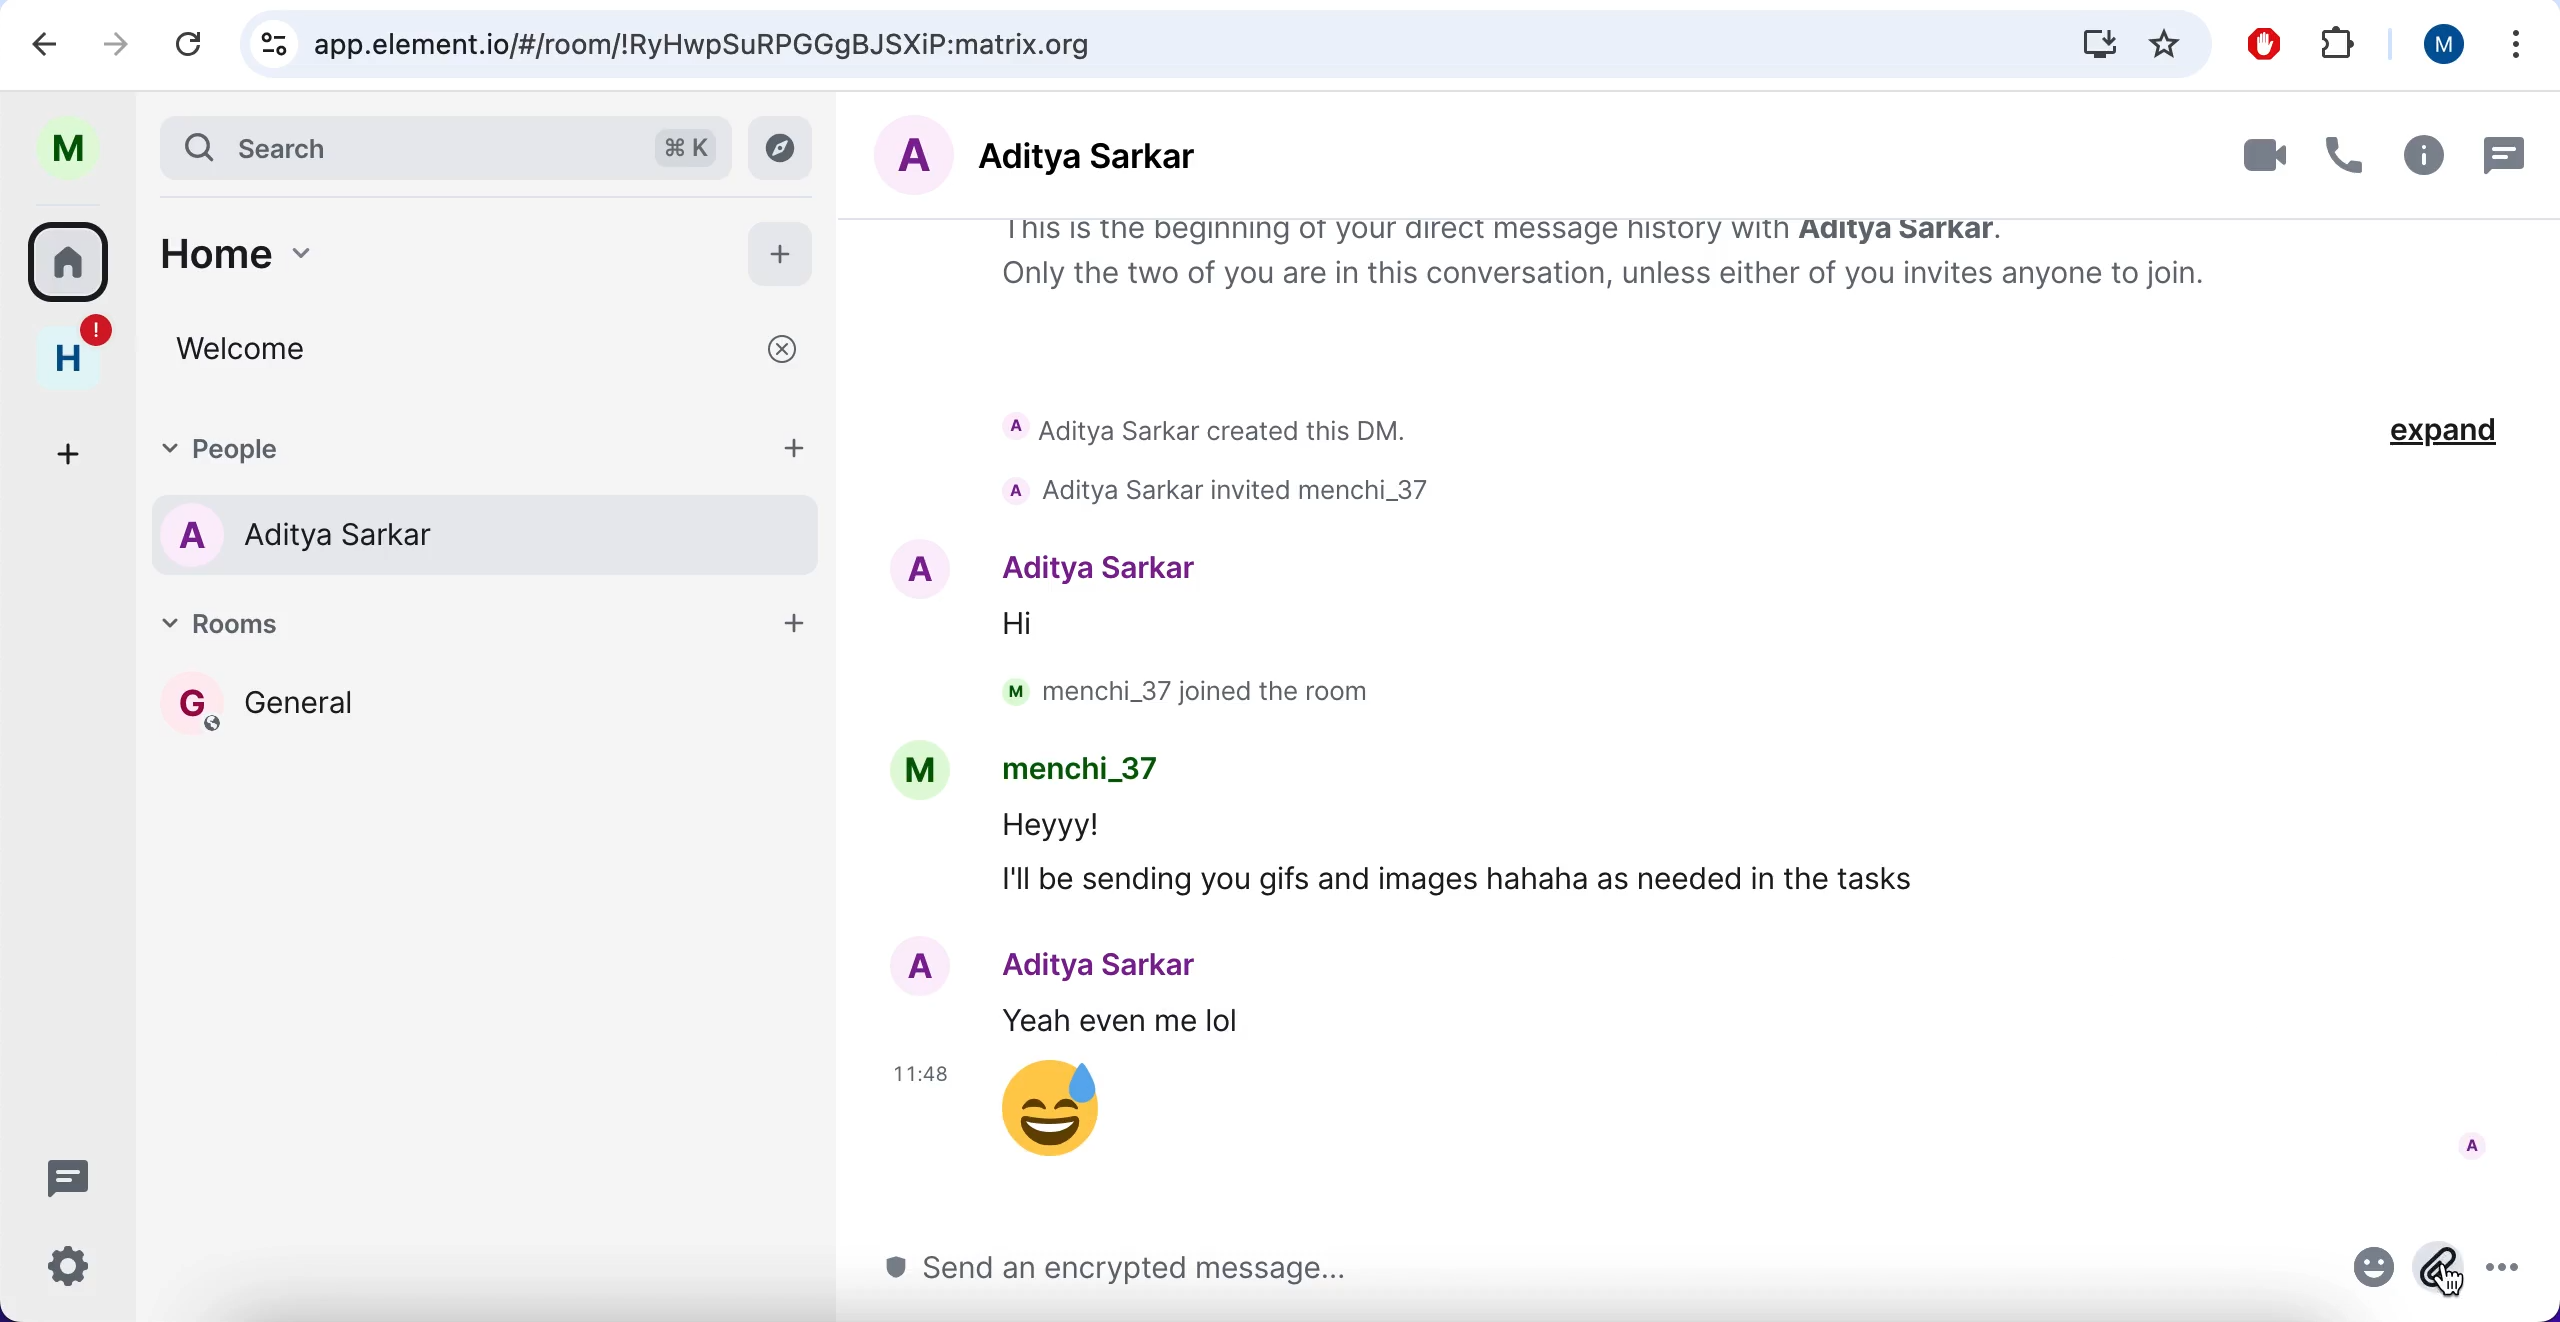 This screenshot has height=1322, width=2560. Describe the element at coordinates (74, 443) in the screenshot. I see `add` at that location.